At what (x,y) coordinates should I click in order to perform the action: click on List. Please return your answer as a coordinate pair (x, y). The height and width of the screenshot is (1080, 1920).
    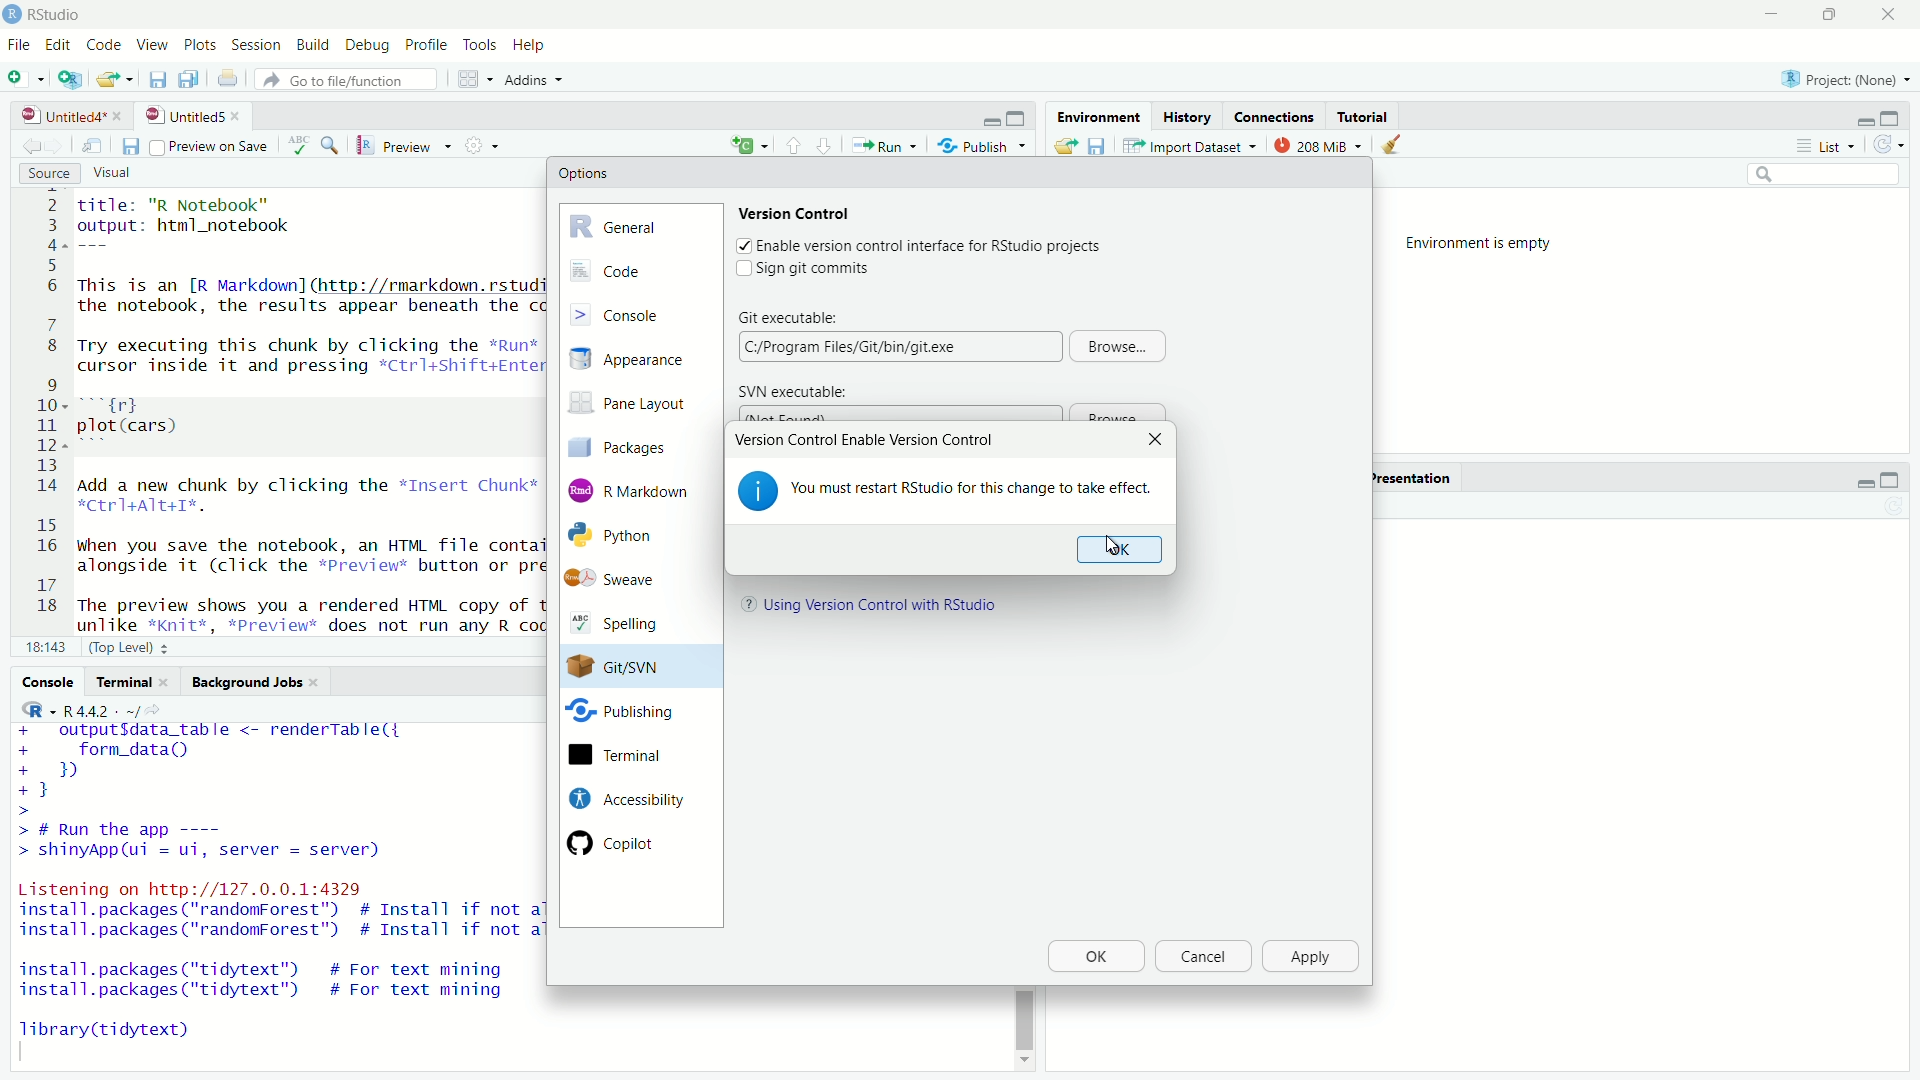
    Looking at the image, I should click on (1832, 146).